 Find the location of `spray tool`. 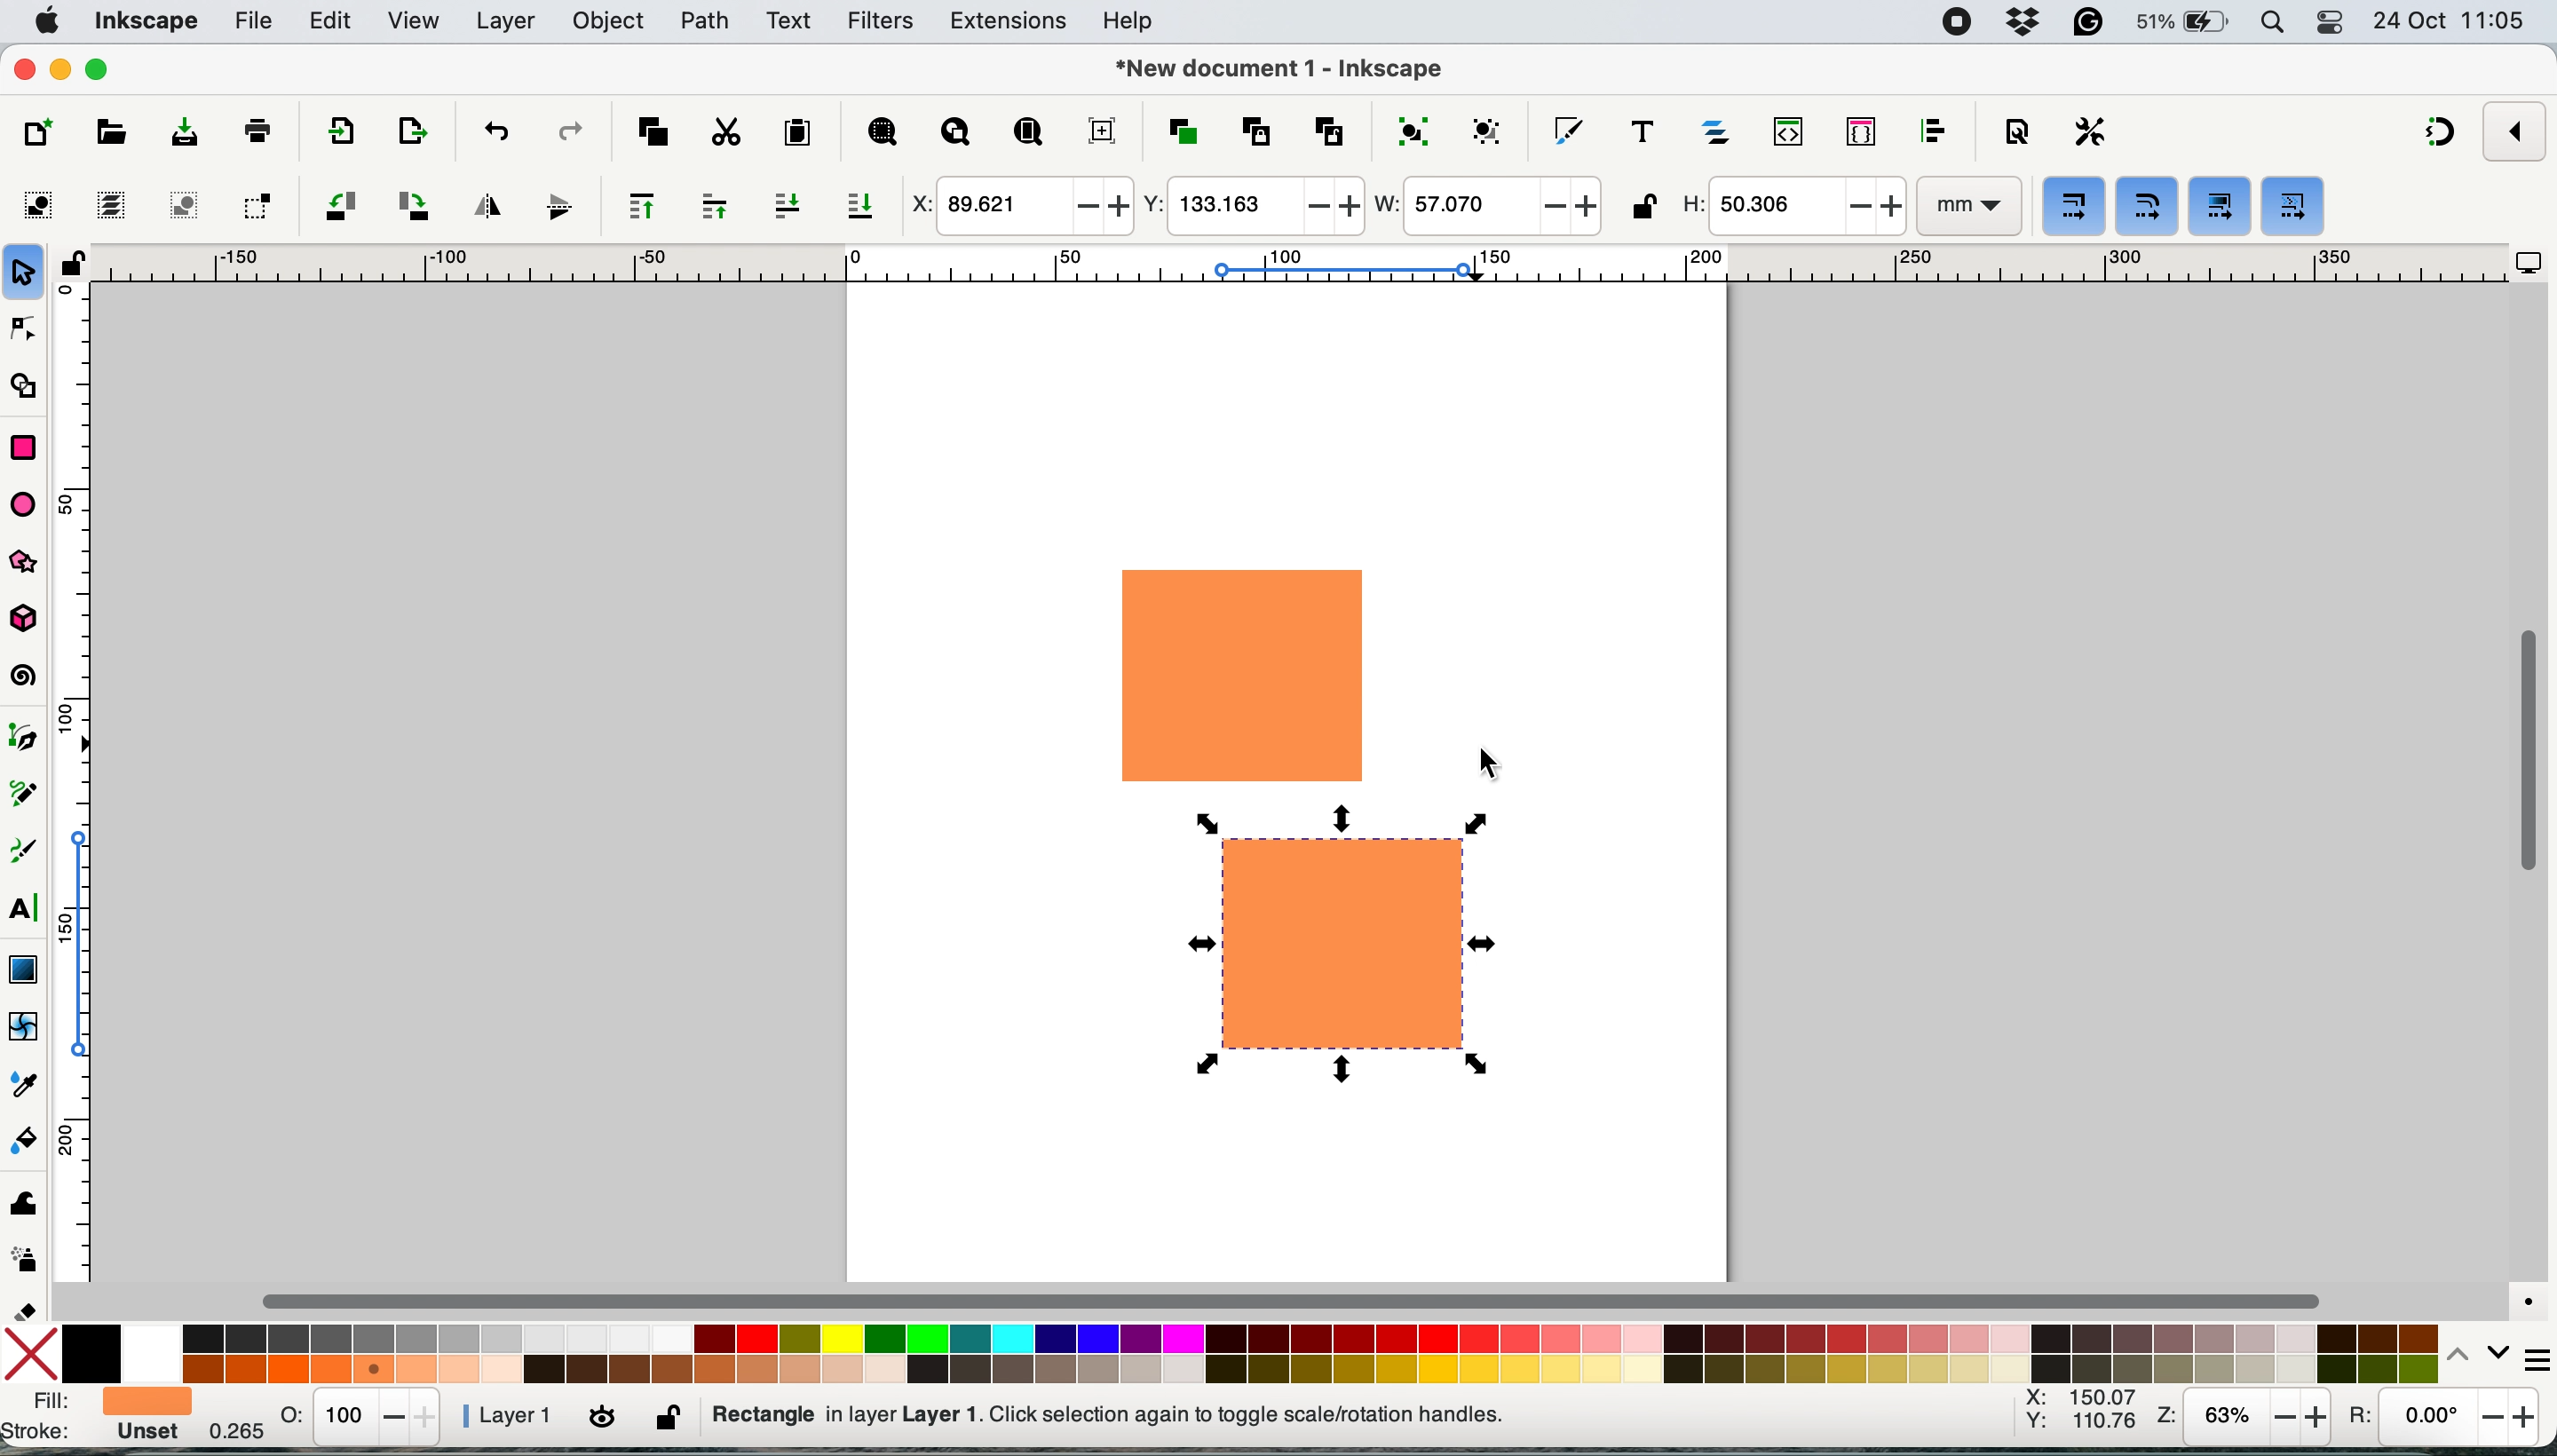

spray tool is located at coordinates (26, 1260).